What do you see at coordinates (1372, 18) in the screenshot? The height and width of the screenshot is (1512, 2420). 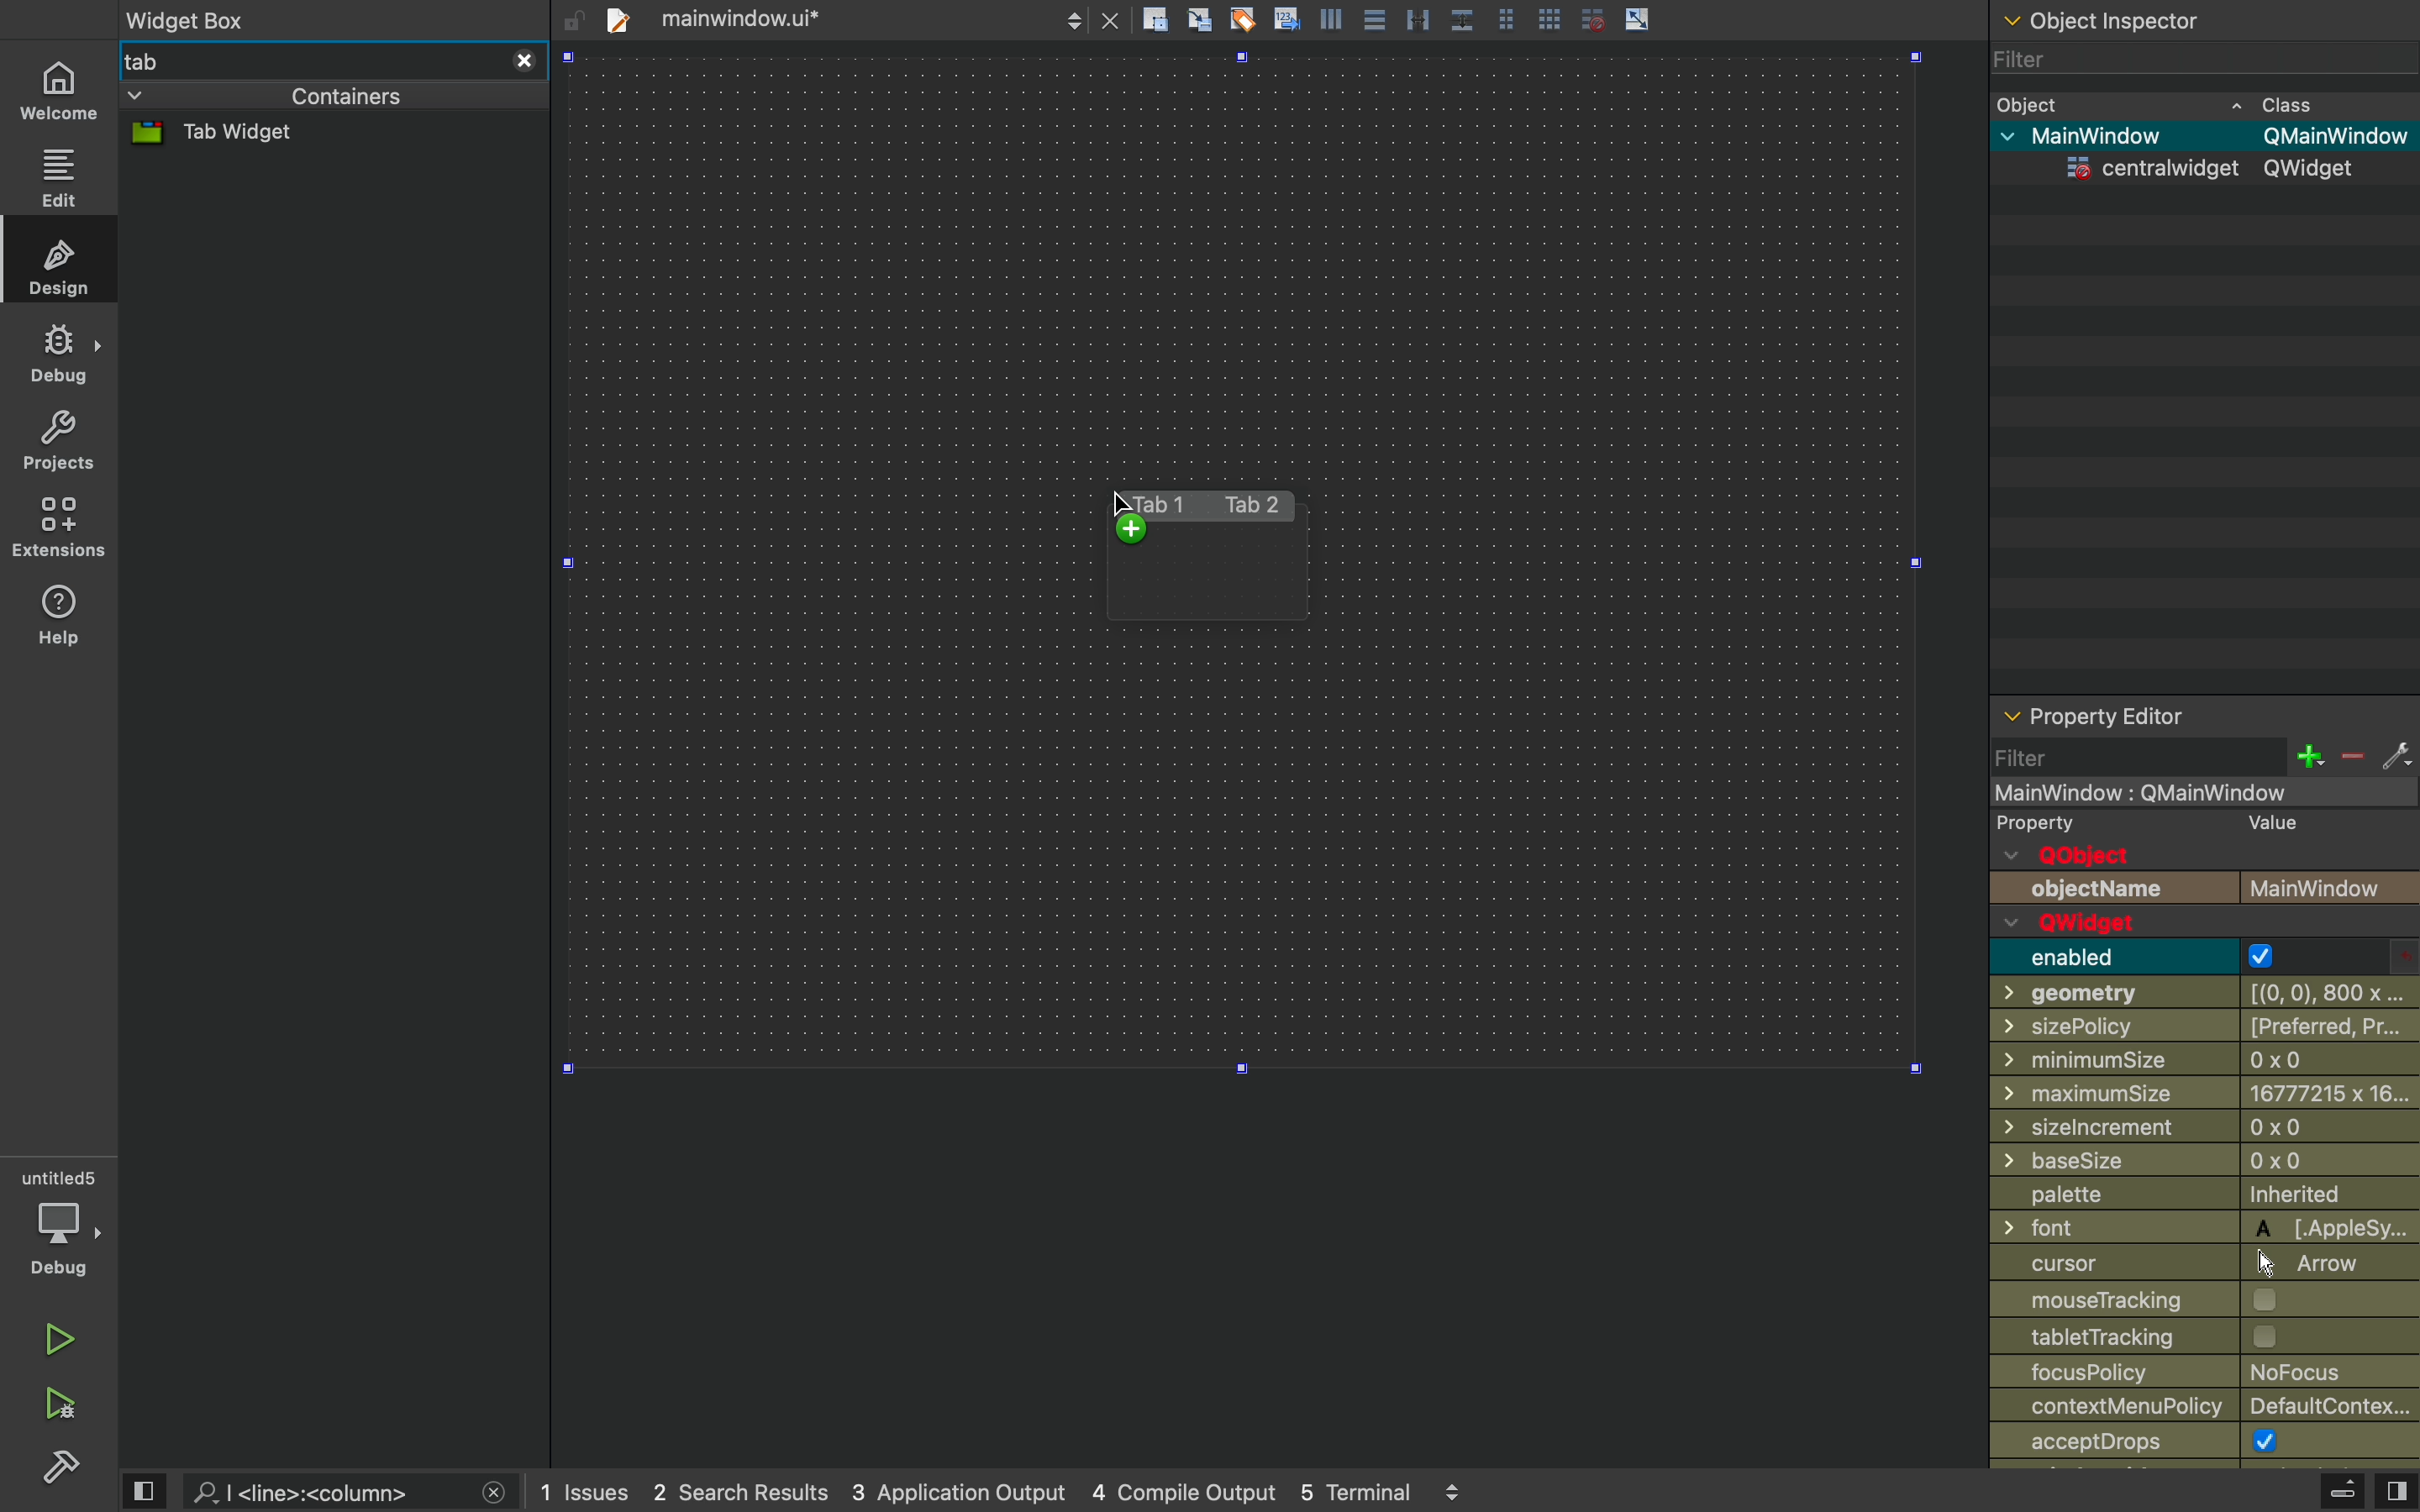 I see `align center` at bounding box center [1372, 18].